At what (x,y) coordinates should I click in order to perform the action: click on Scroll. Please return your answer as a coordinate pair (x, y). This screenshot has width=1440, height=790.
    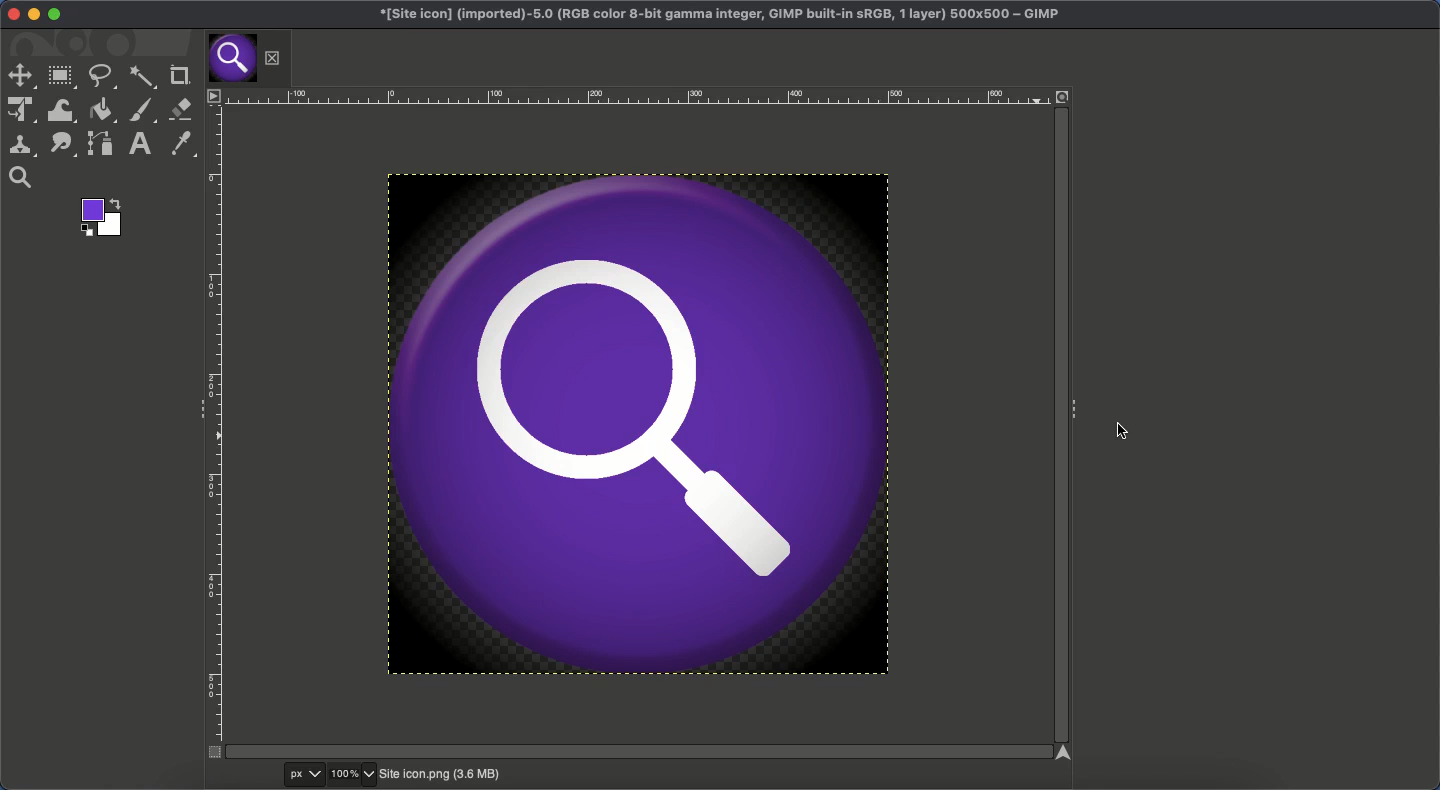
    Looking at the image, I should click on (1058, 427).